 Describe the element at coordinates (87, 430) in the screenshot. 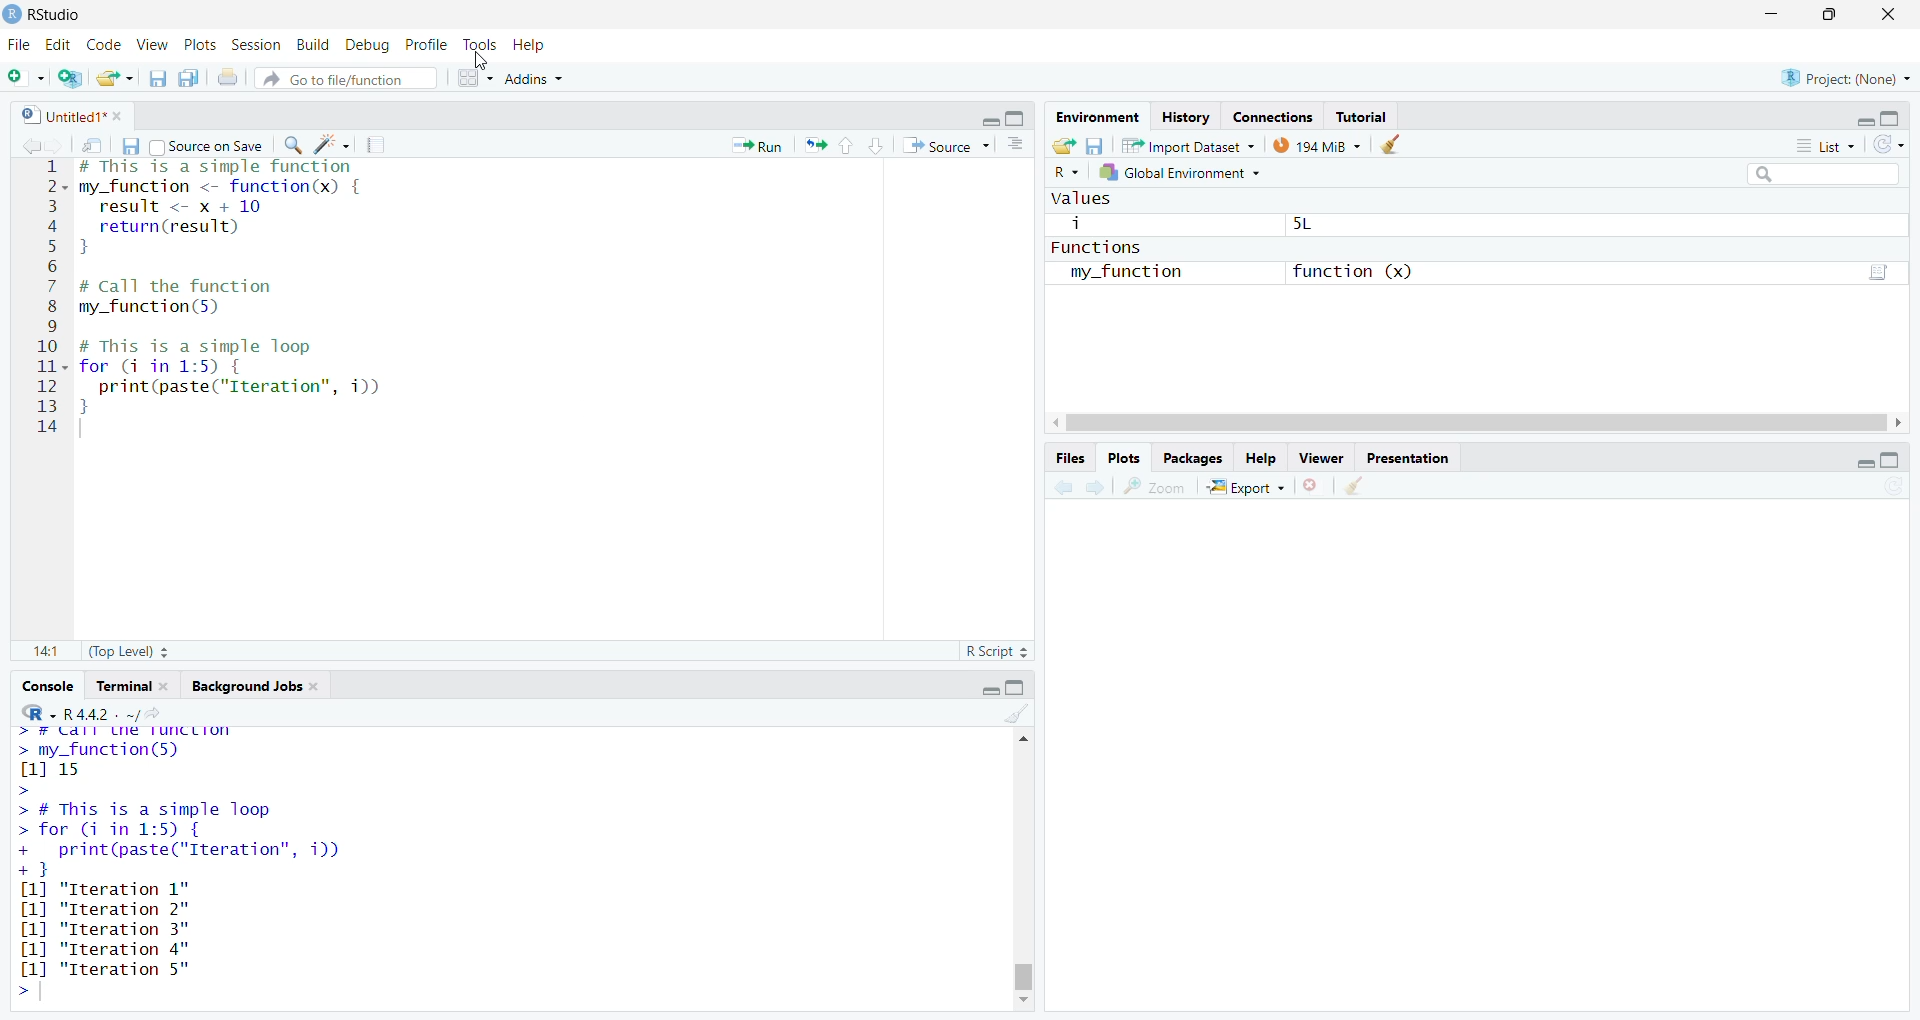

I see `typing cursor` at that location.